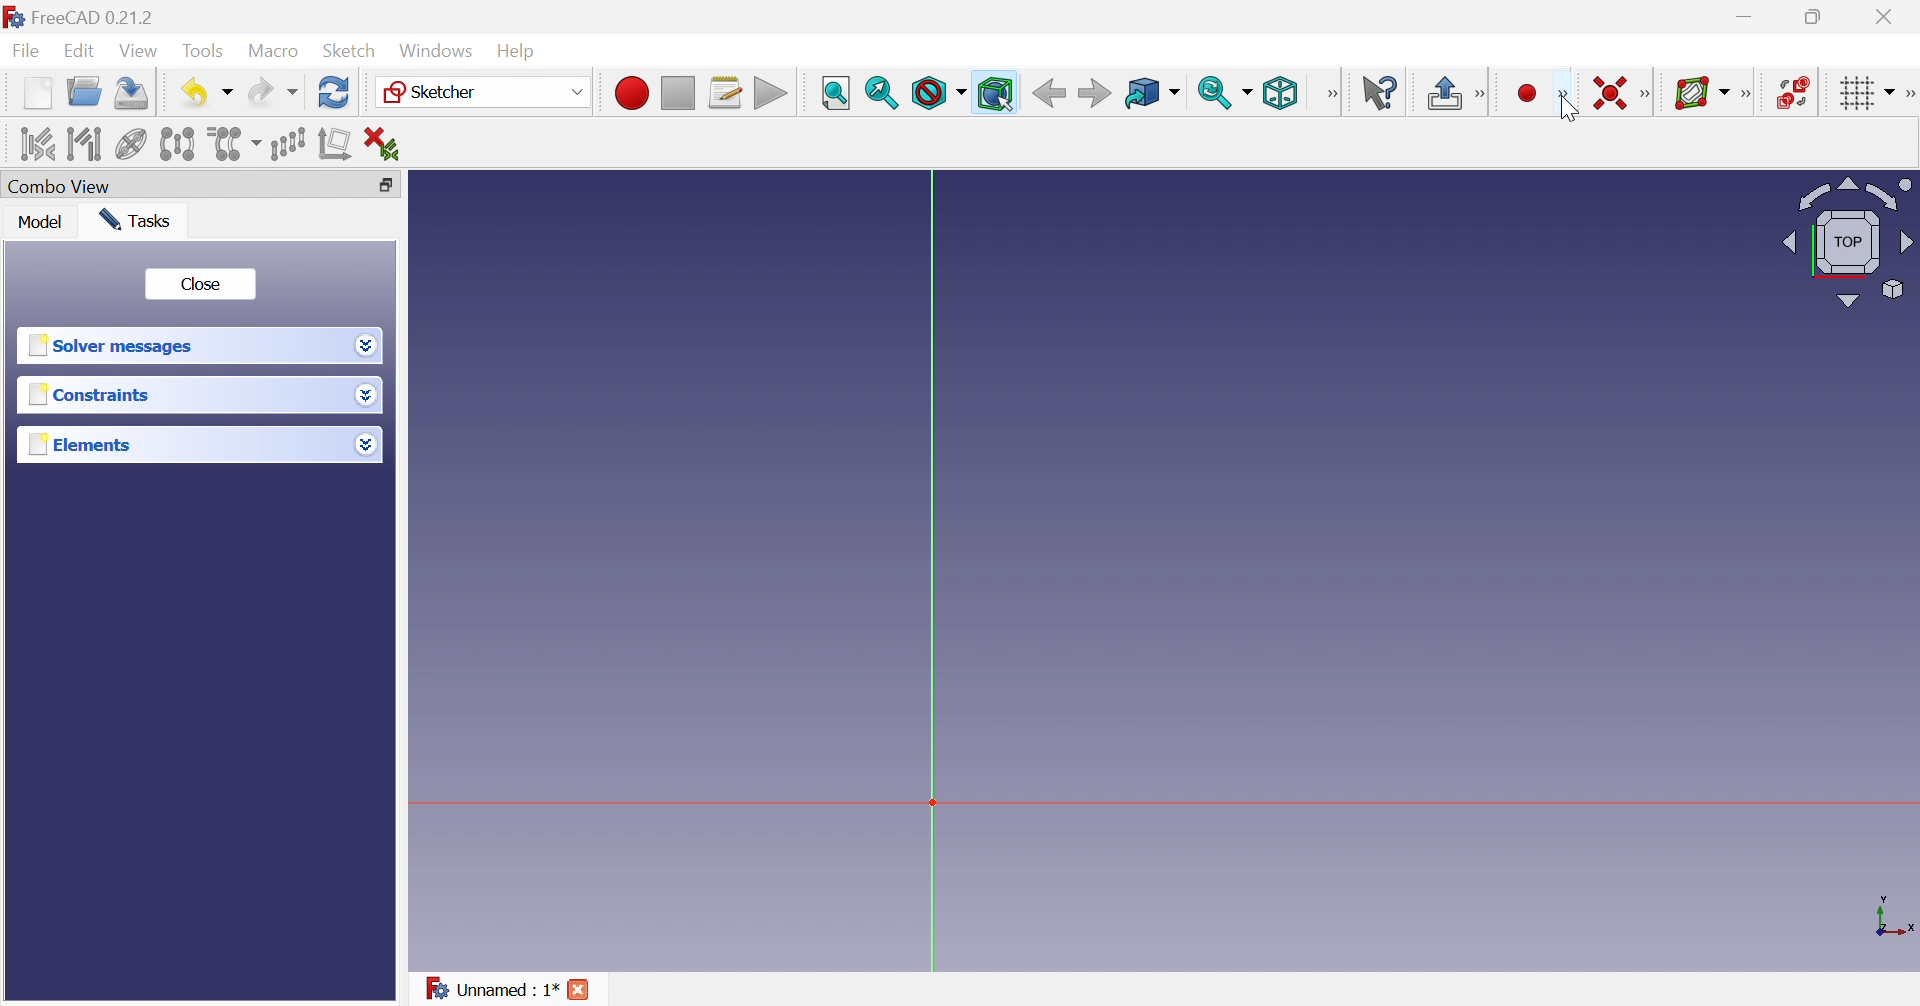 The image size is (1920, 1006). Describe the element at coordinates (335, 93) in the screenshot. I see `Refresh` at that location.